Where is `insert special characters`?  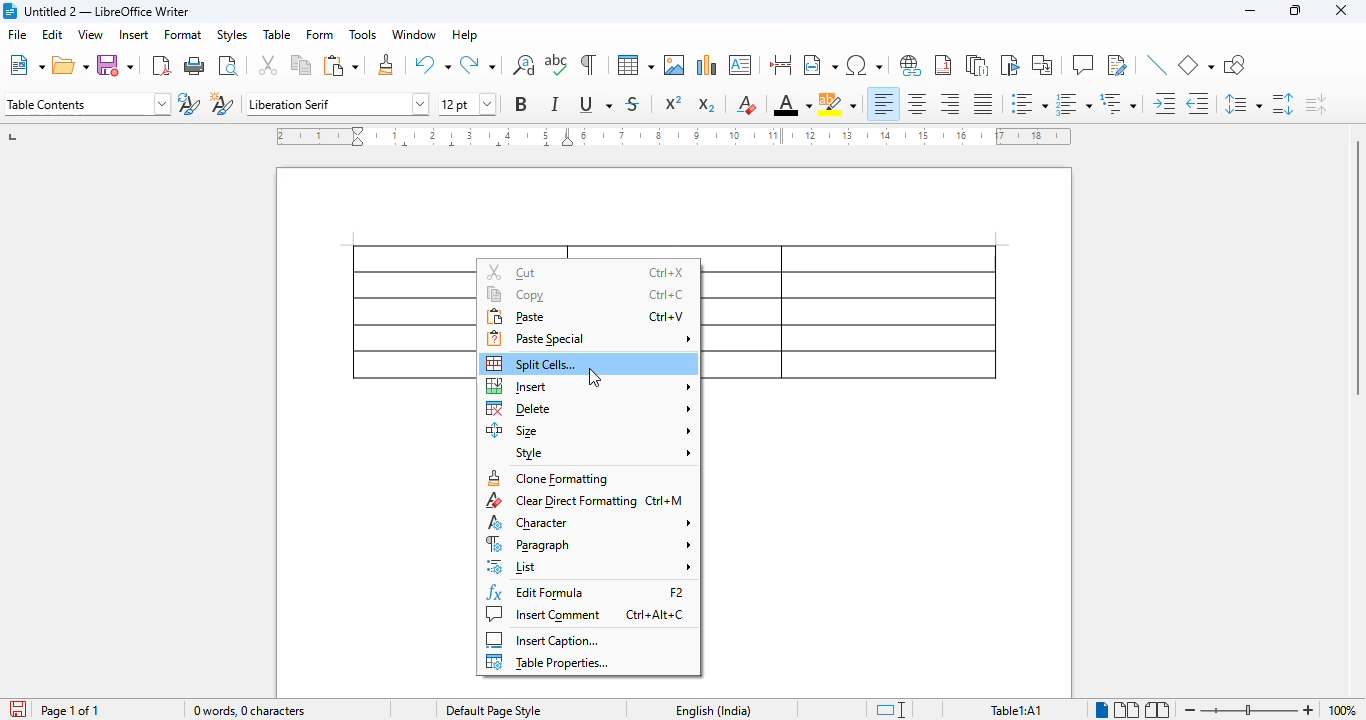
insert special characters is located at coordinates (865, 65).